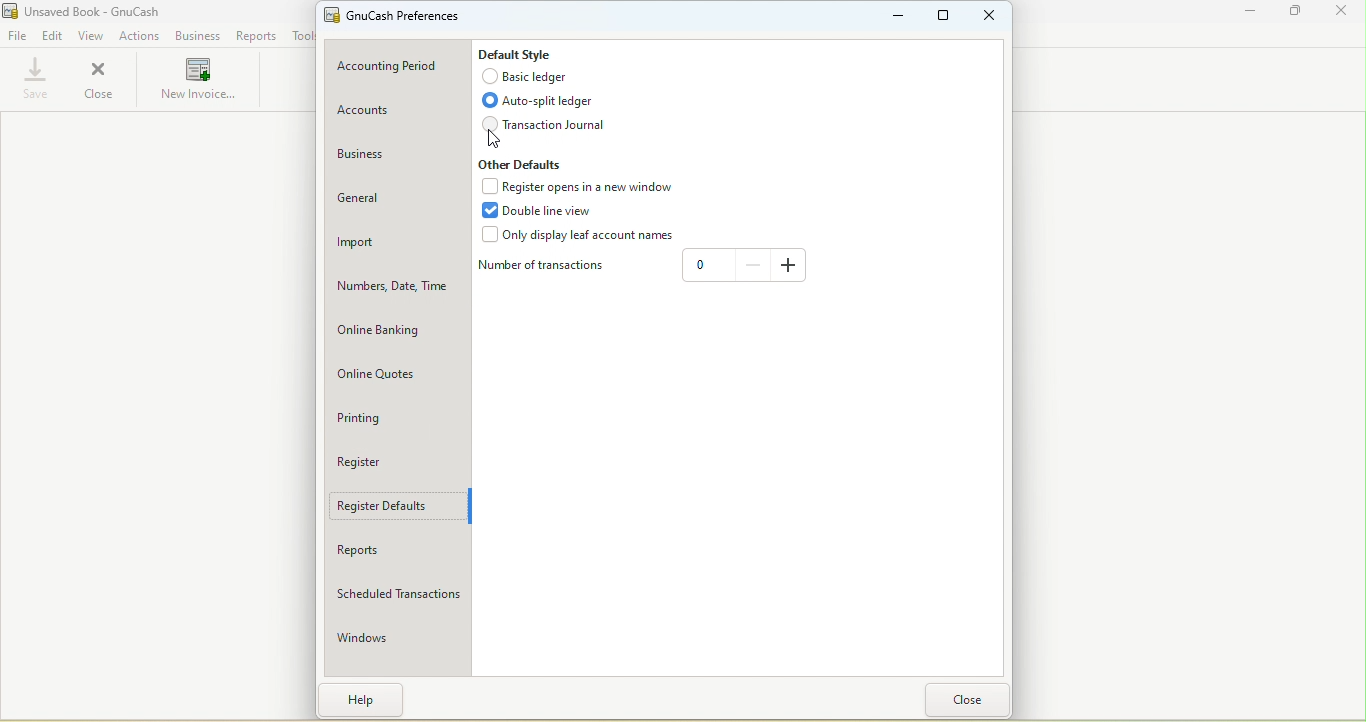  Describe the element at coordinates (397, 202) in the screenshot. I see `General` at that location.